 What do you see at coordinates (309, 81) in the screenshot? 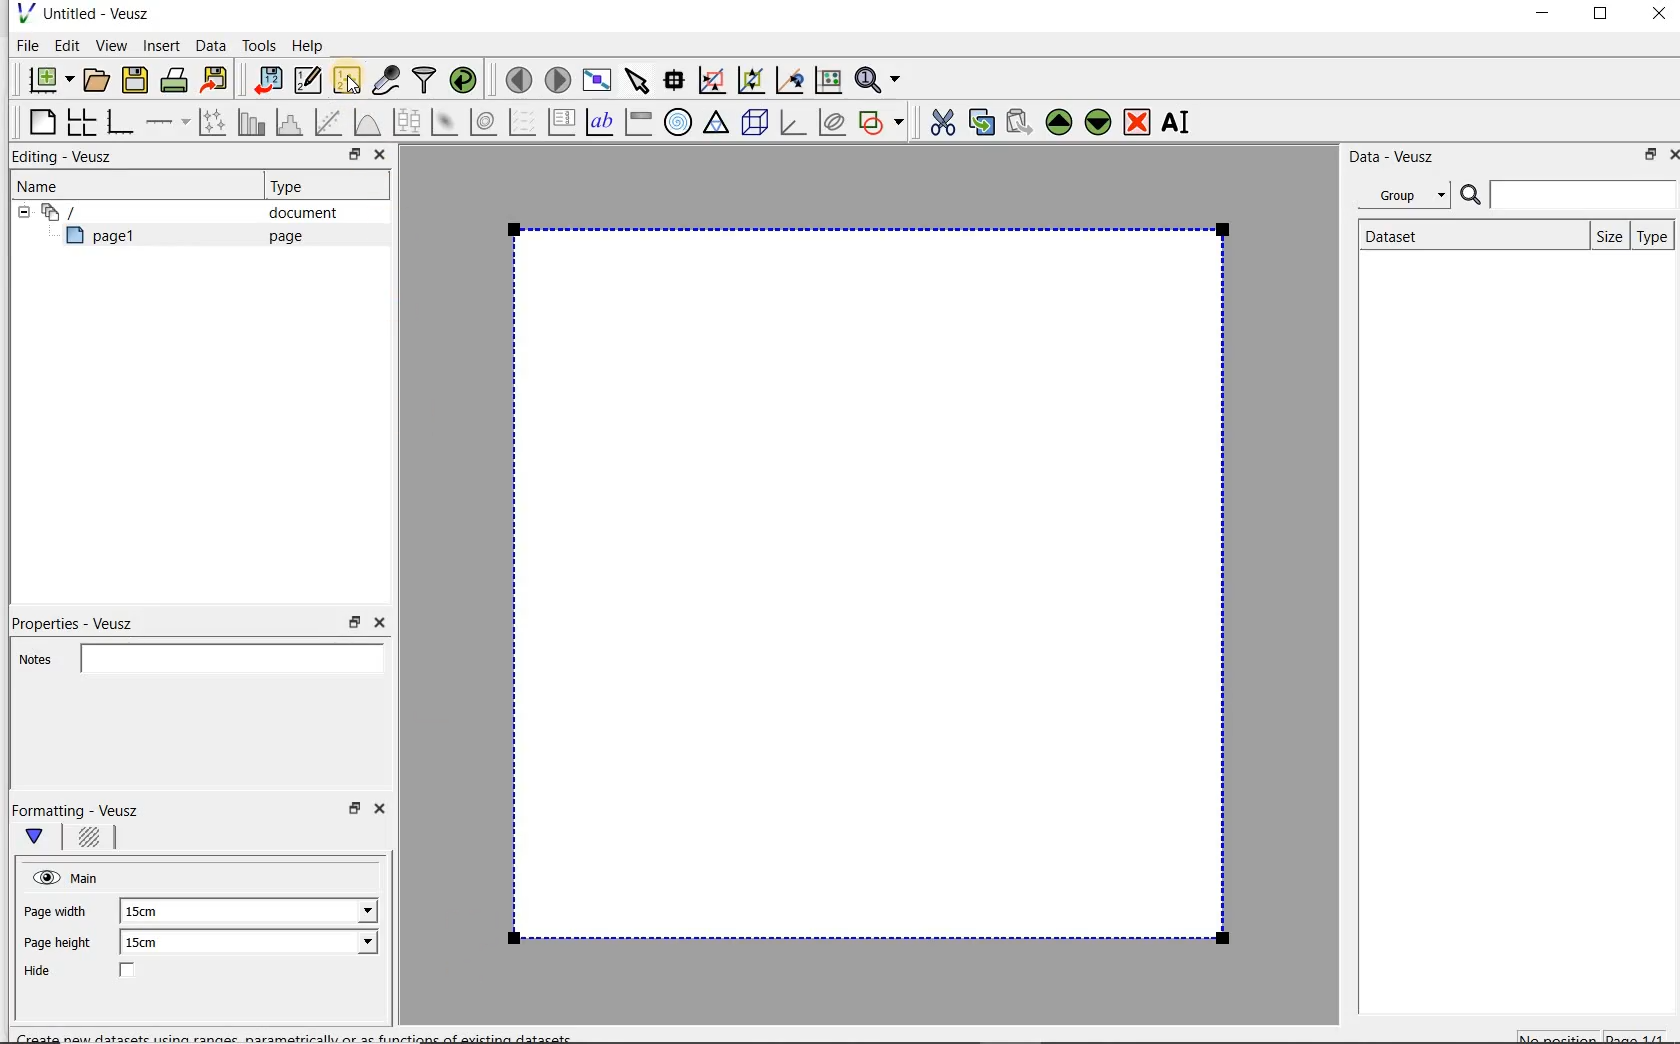
I see `Edit and enter new datasets` at bounding box center [309, 81].